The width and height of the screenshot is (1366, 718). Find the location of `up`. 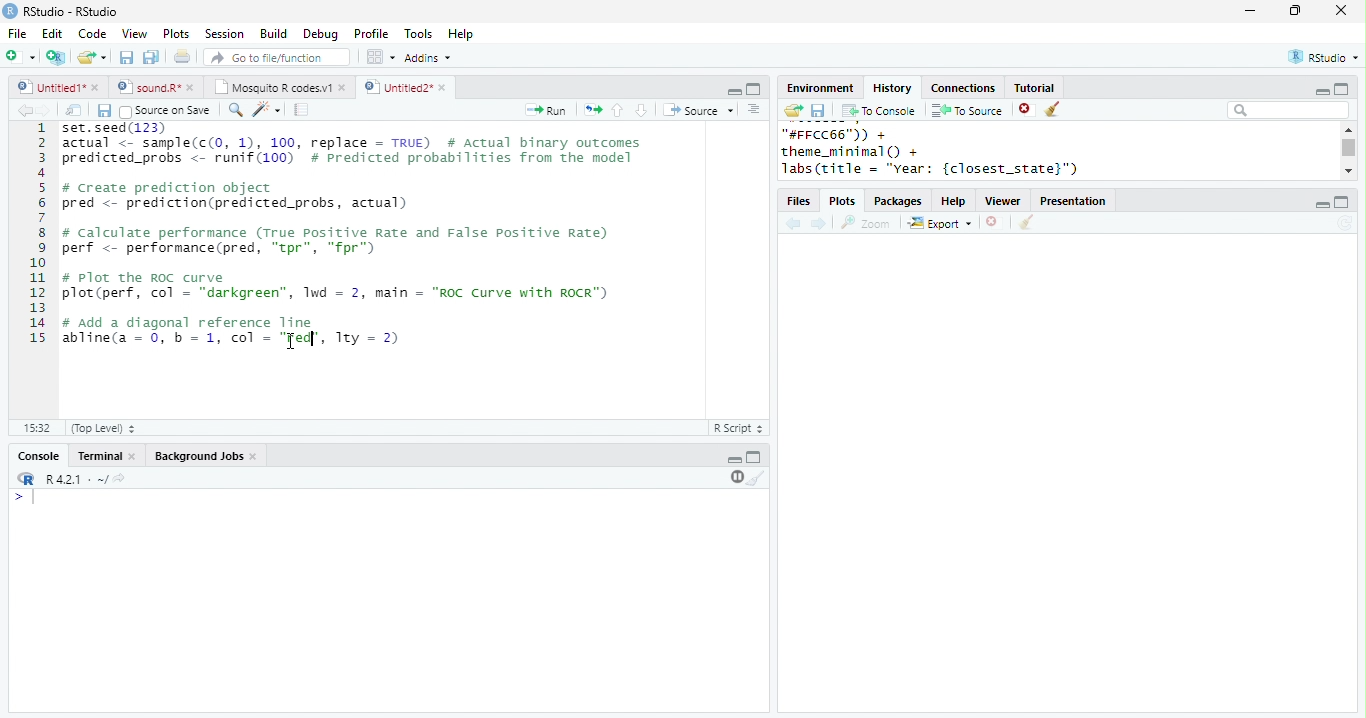

up is located at coordinates (616, 110).